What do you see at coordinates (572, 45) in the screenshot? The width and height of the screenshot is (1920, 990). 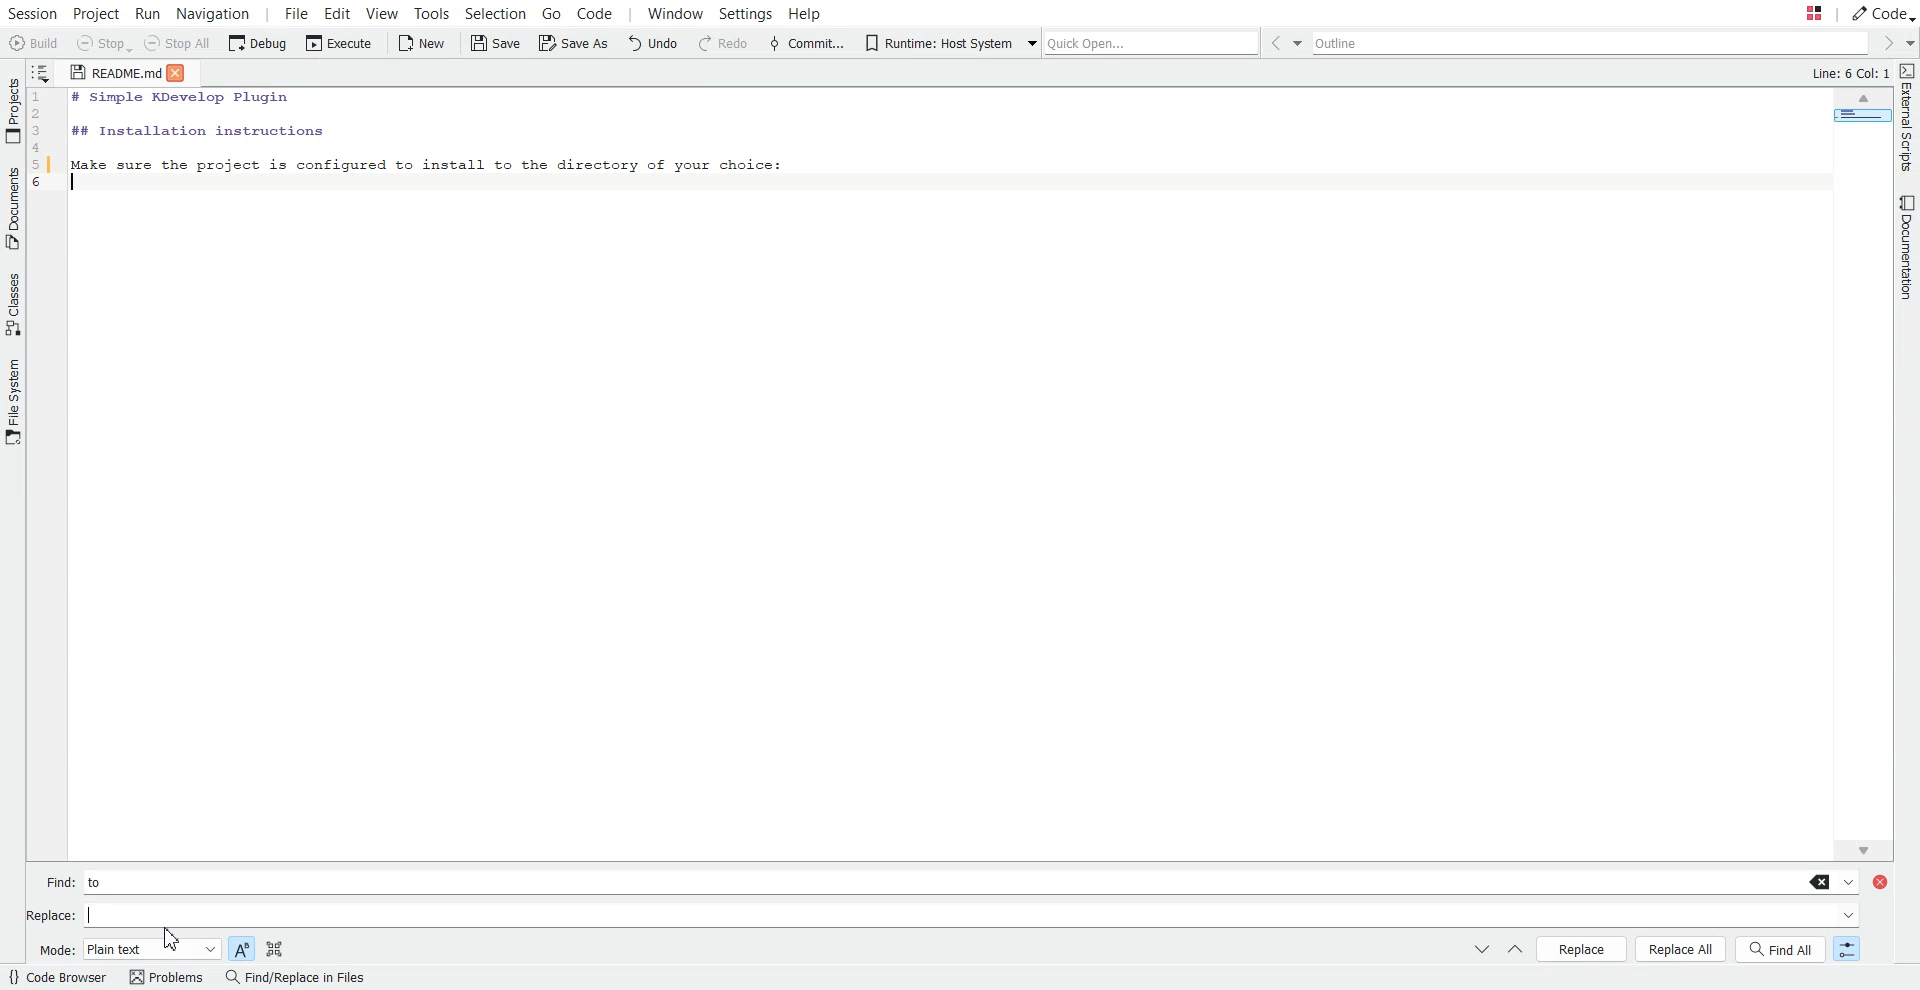 I see `Save as` at bounding box center [572, 45].